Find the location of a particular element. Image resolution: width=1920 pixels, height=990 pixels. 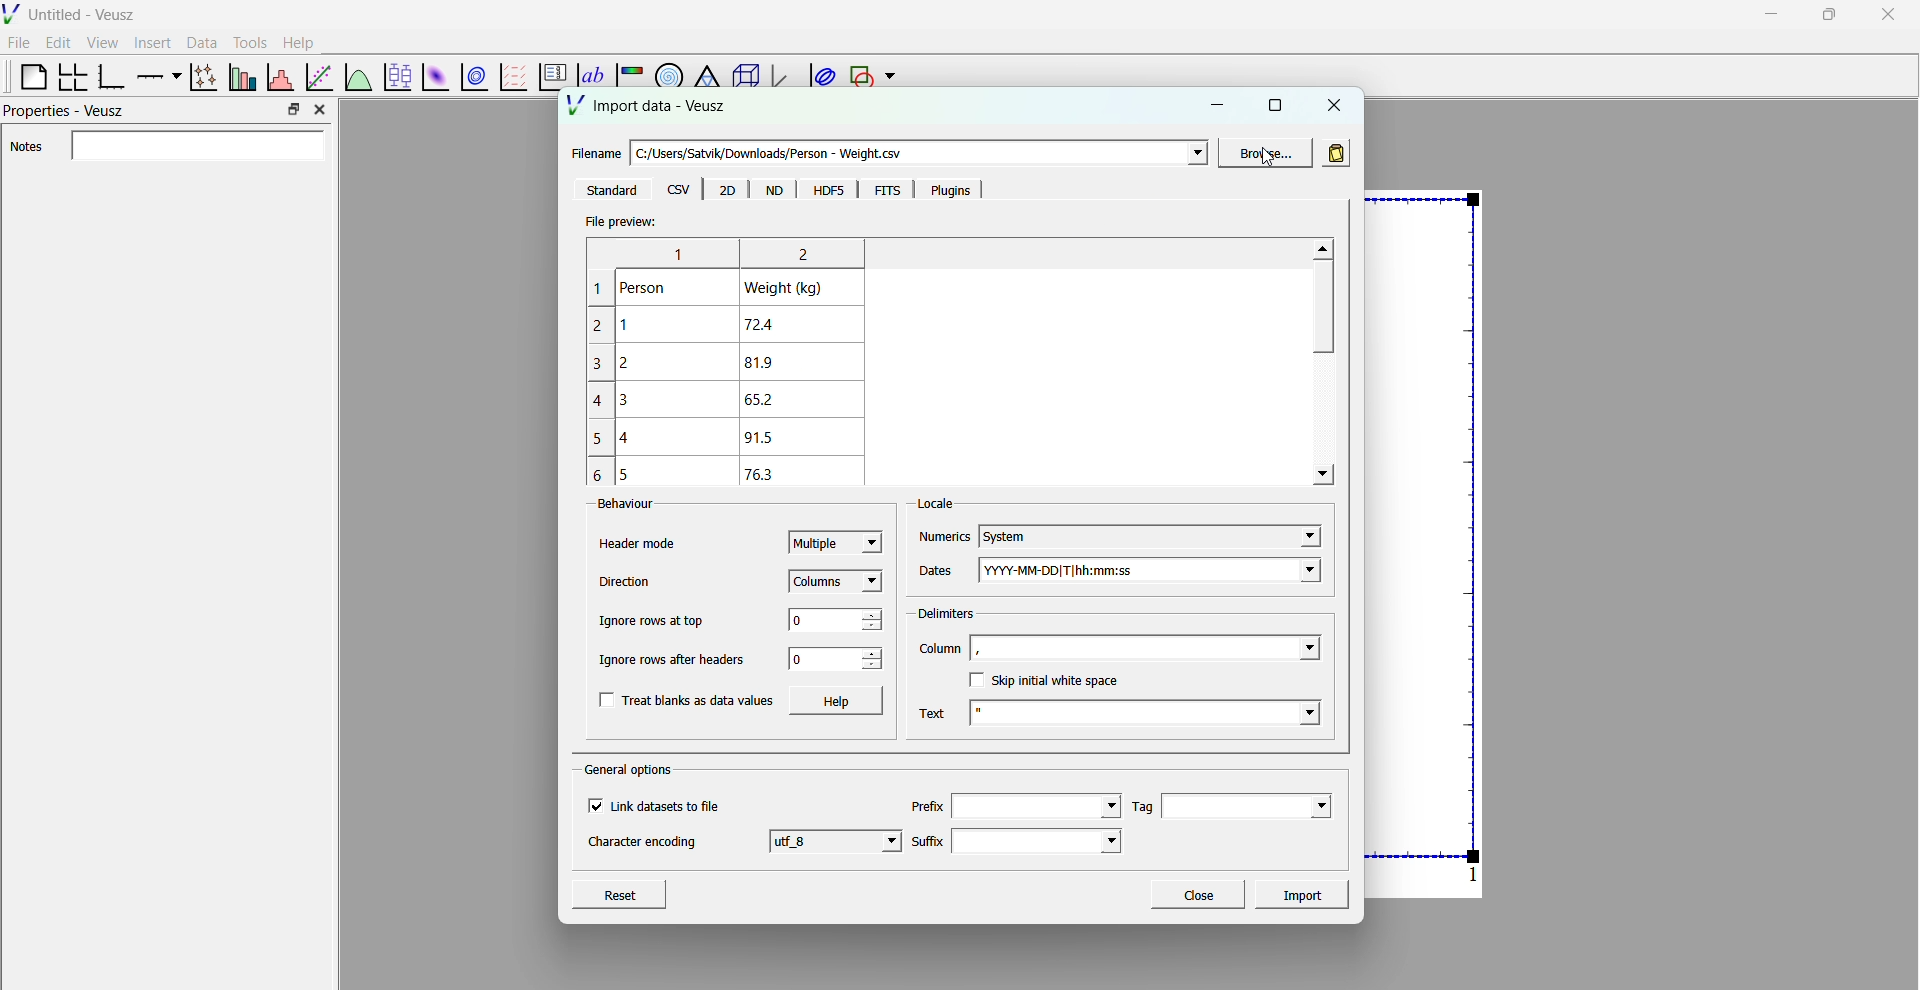

0 is located at coordinates (800, 659).